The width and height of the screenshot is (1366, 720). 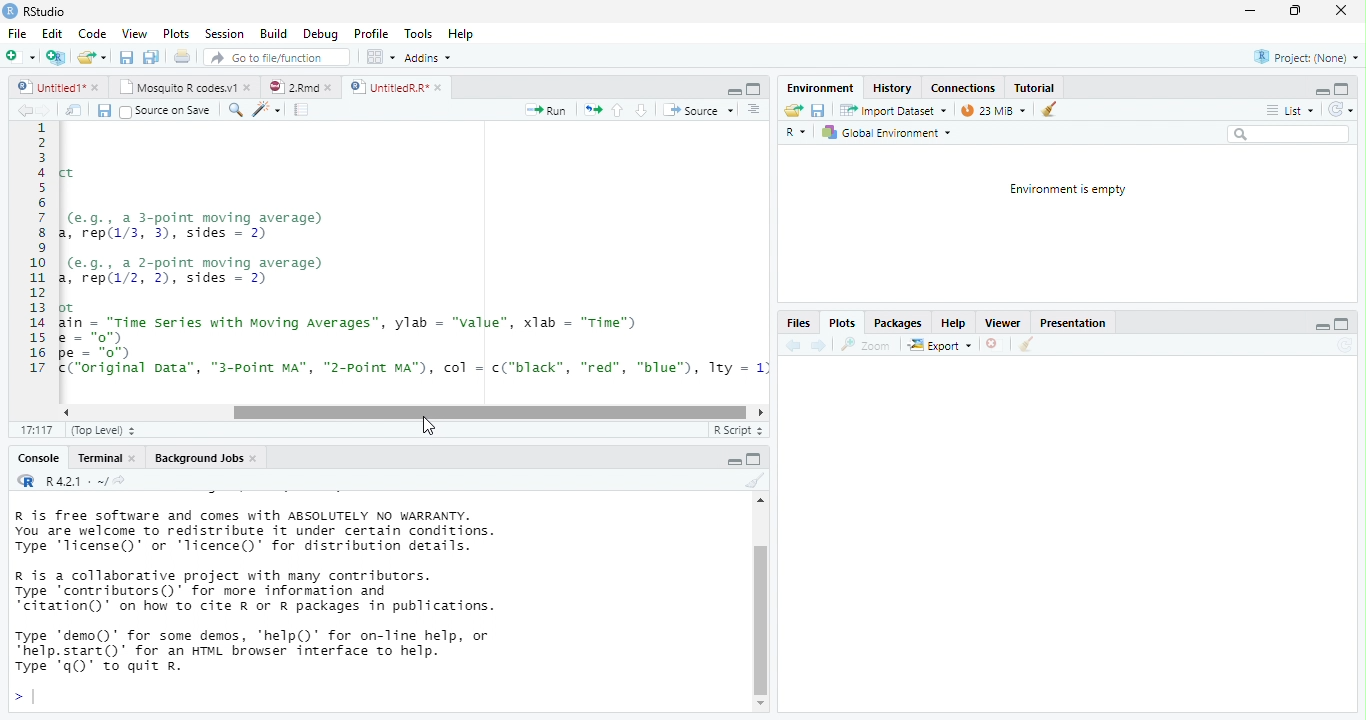 What do you see at coordinates (962, 88) in the screenshot?
I see `Connections` at bounding box center [962, 88].